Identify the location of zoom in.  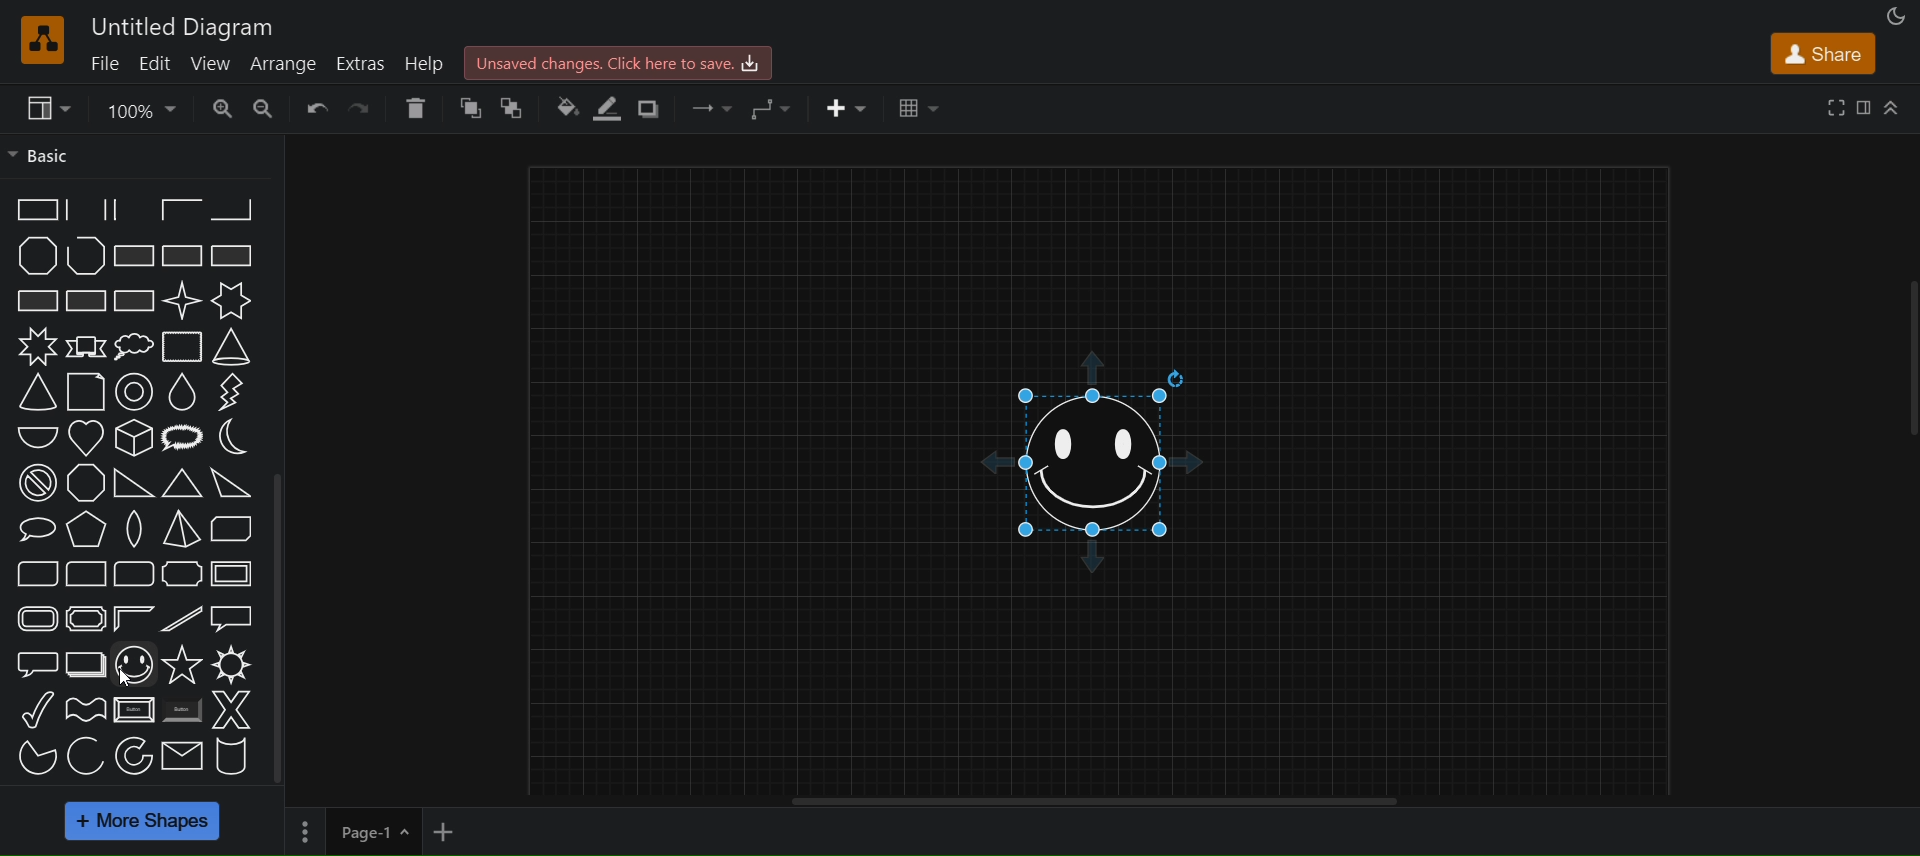
(264, 105).